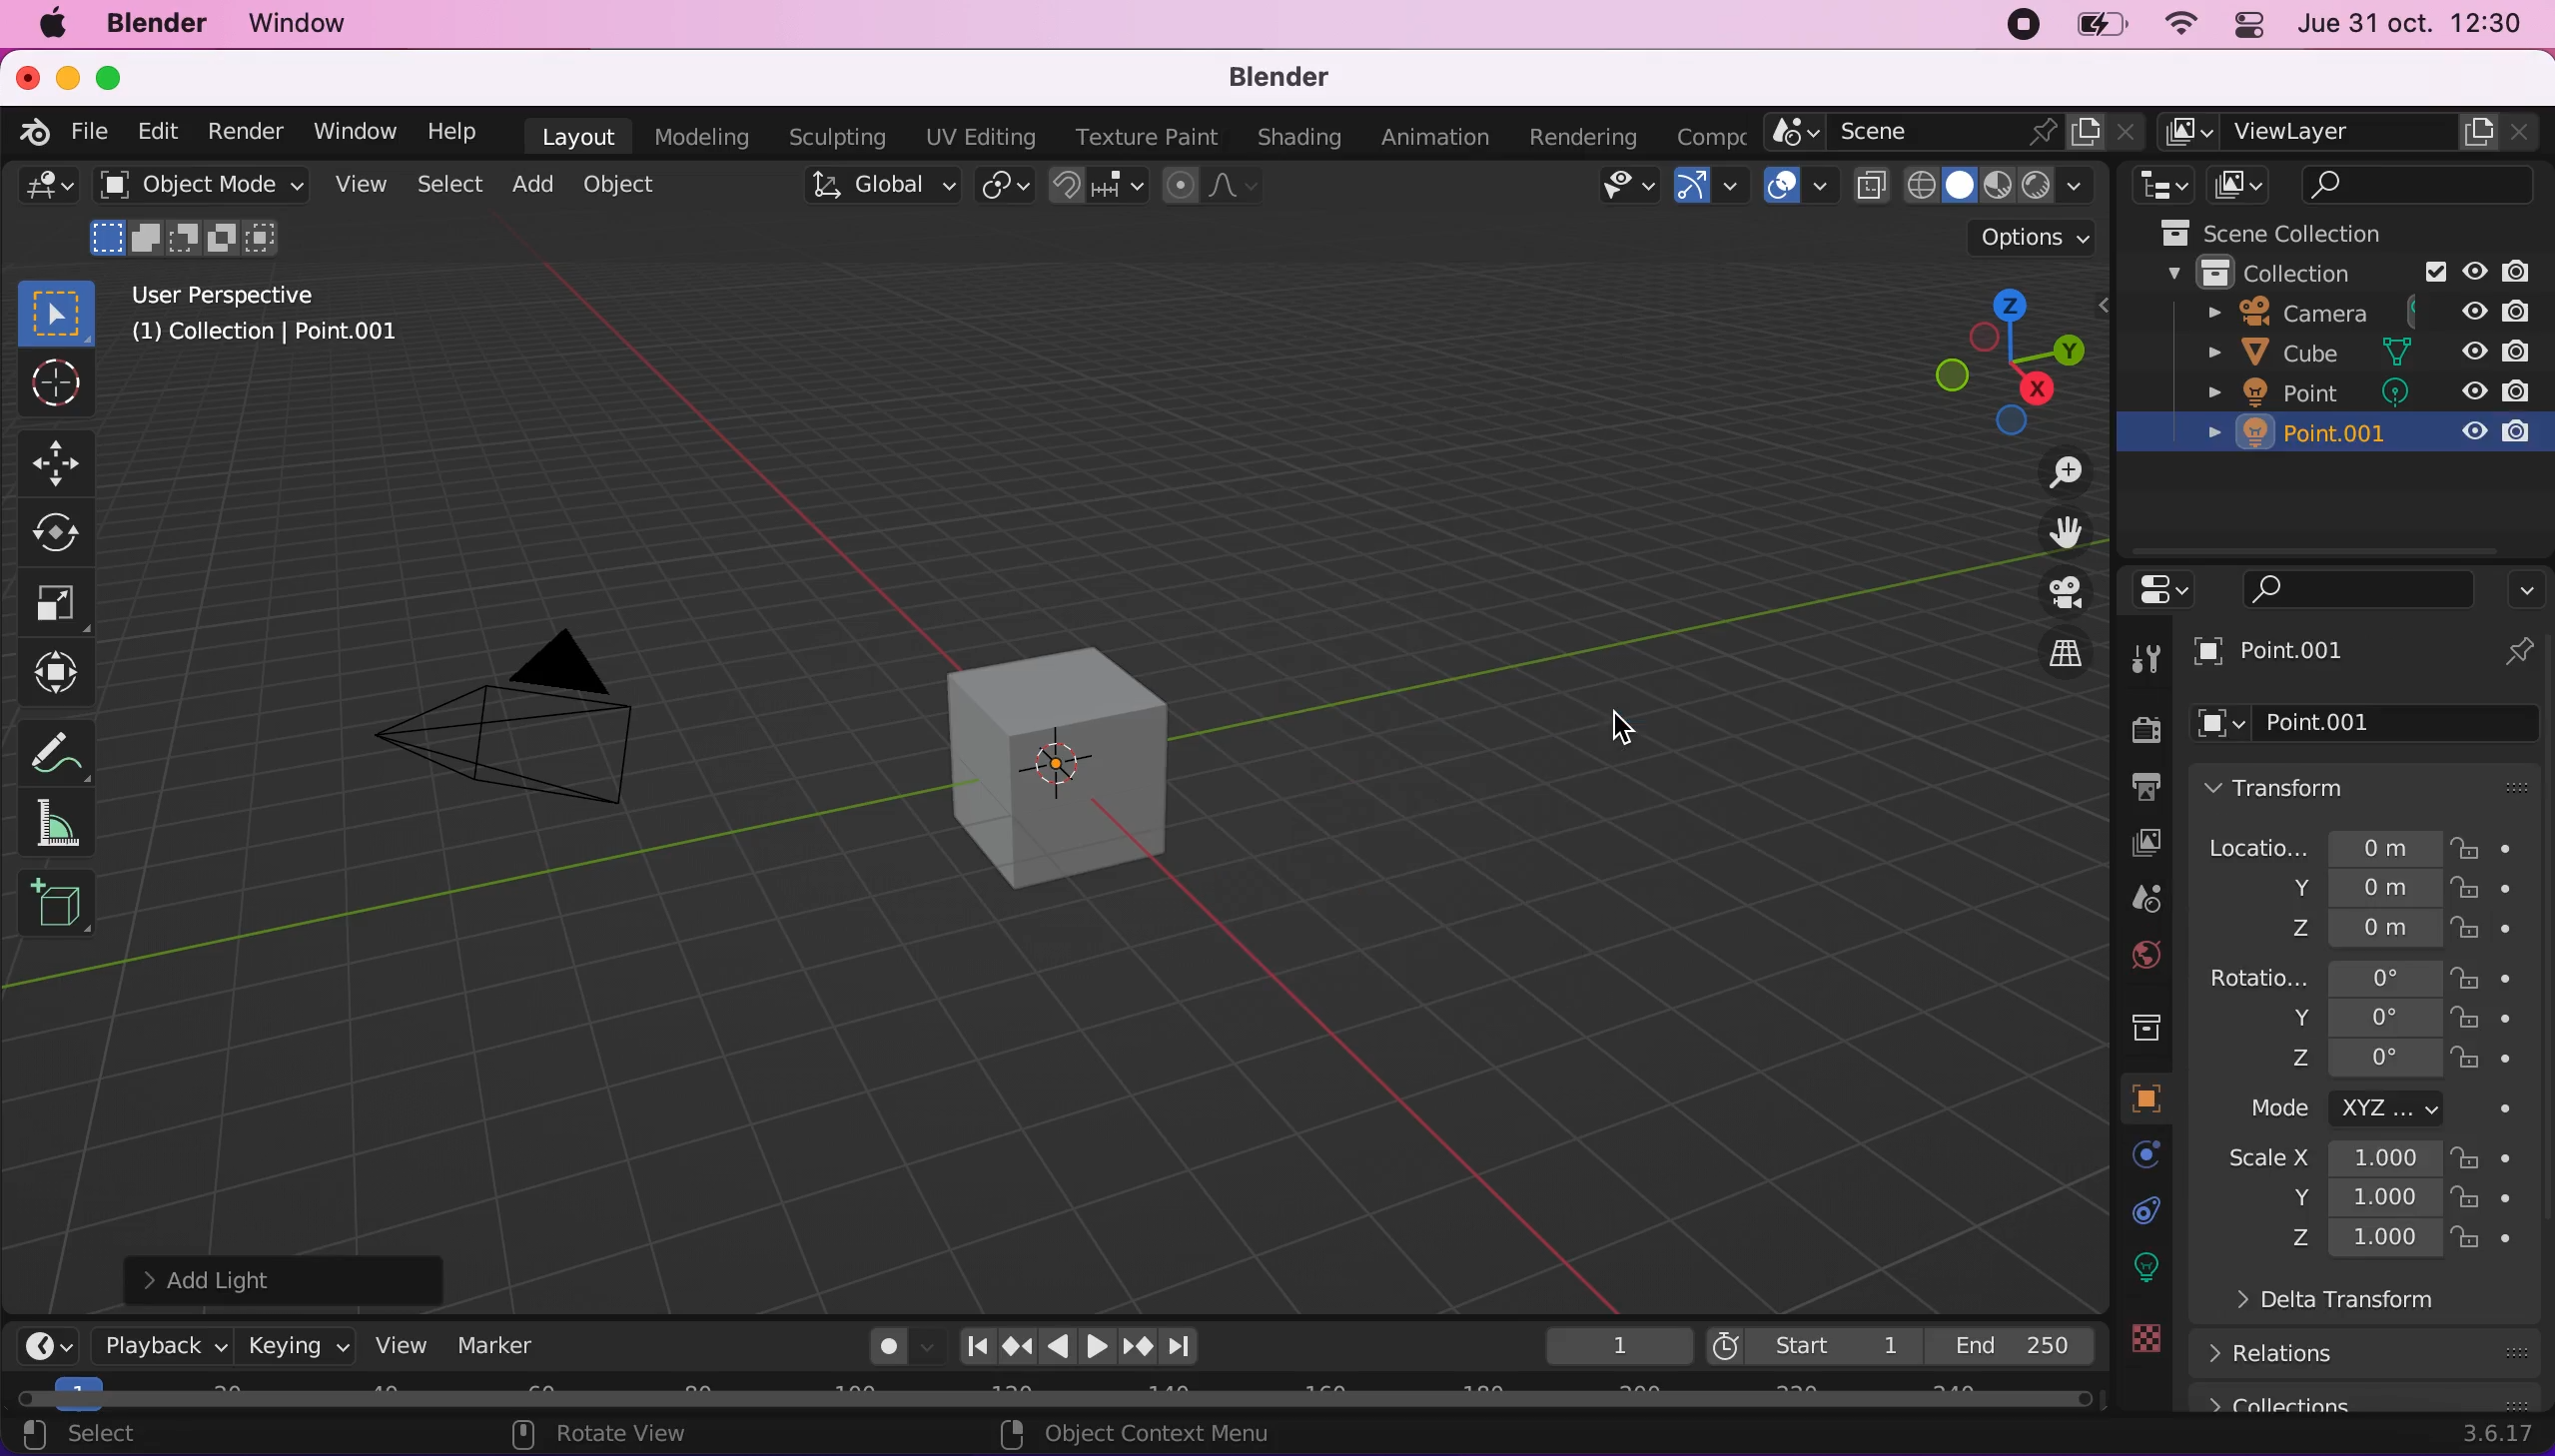  Describe the element at coordinates (57, 751) in the screenshot. I see `annotate` at that location.